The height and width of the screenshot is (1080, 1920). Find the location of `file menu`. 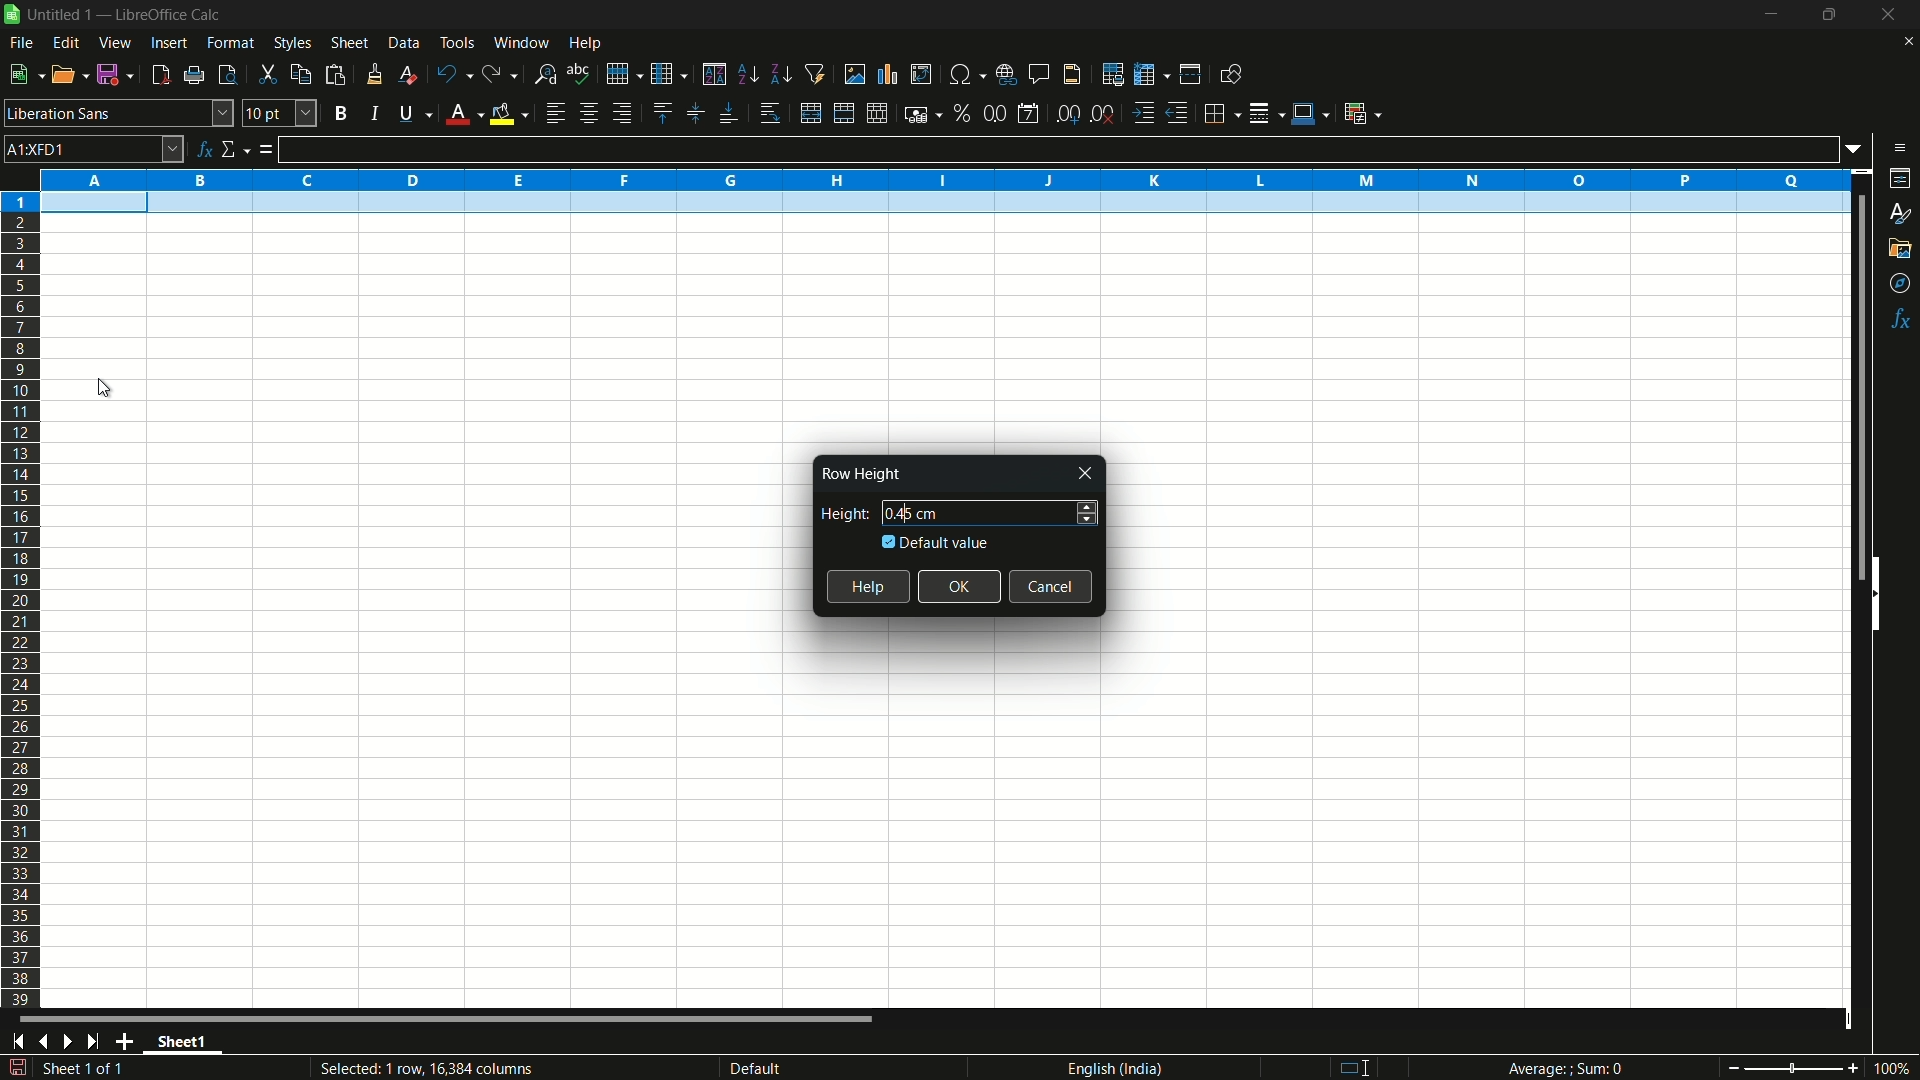

file menu is located at coordinates (21, 43).